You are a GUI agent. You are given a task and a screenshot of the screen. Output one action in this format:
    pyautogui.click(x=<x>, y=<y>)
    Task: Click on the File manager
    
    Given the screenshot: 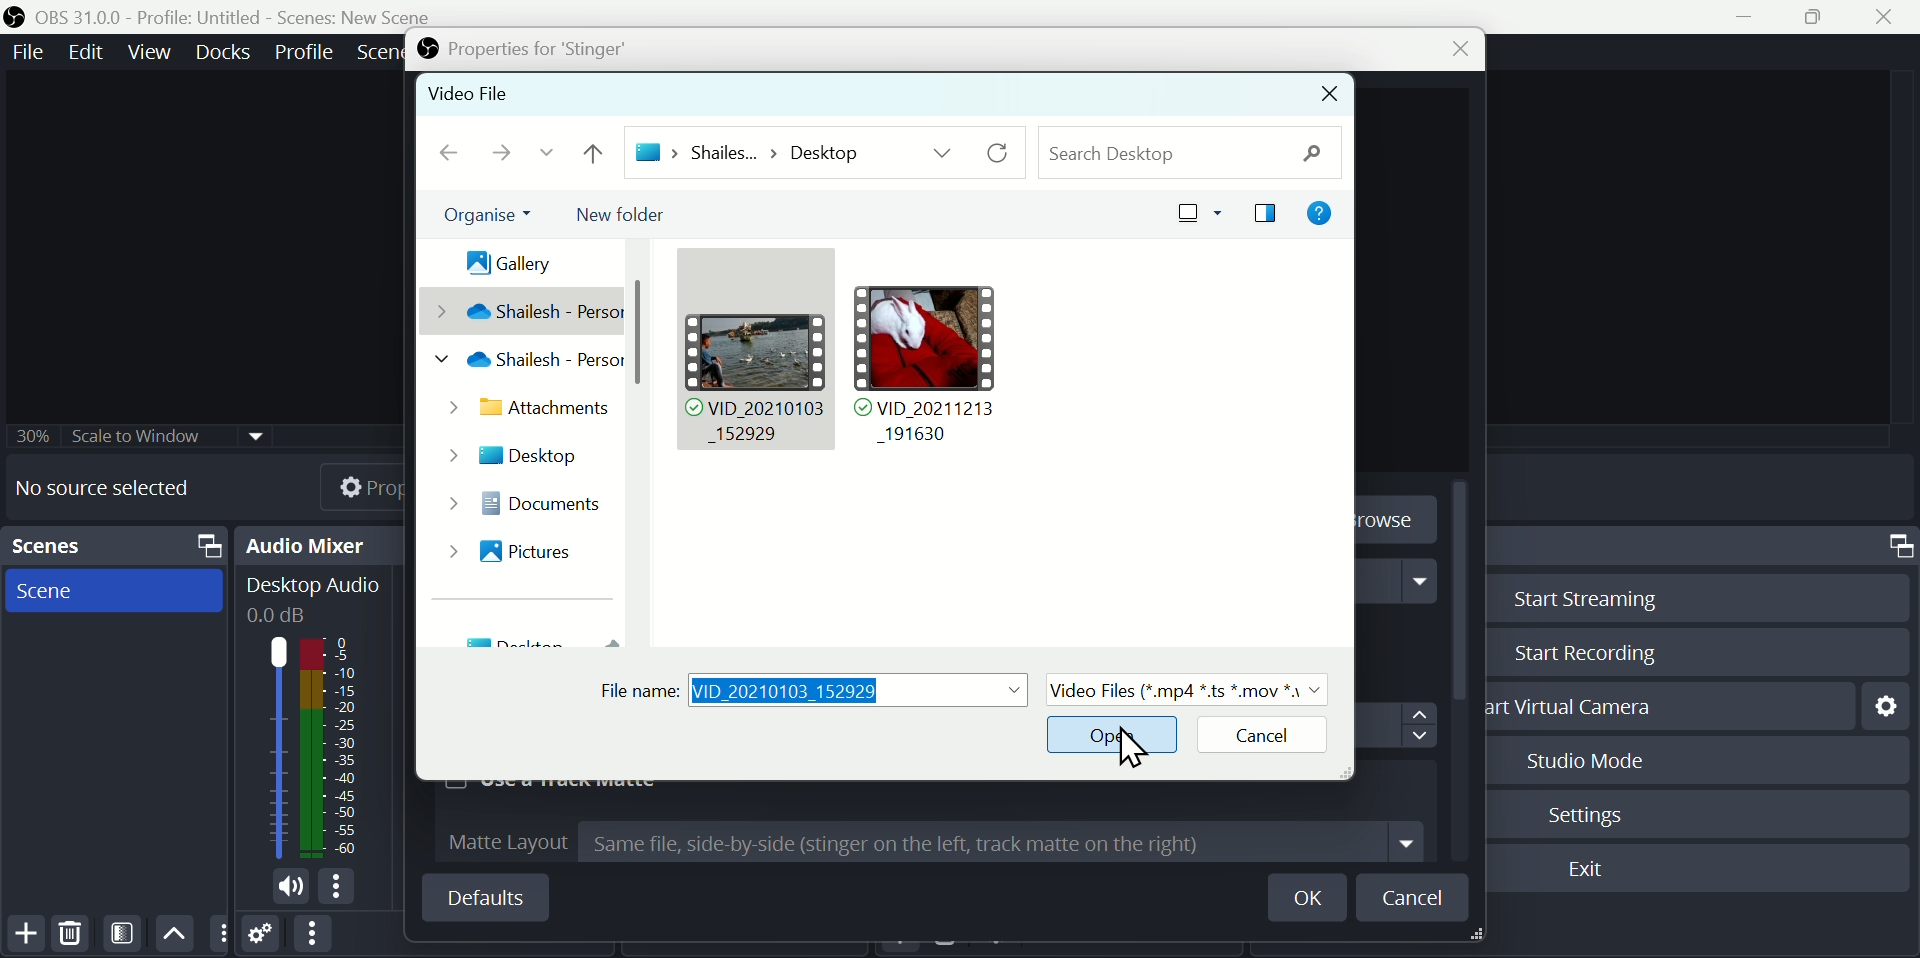 What is the action you would take?
    pyautogui.click(x=875, y=385)
    